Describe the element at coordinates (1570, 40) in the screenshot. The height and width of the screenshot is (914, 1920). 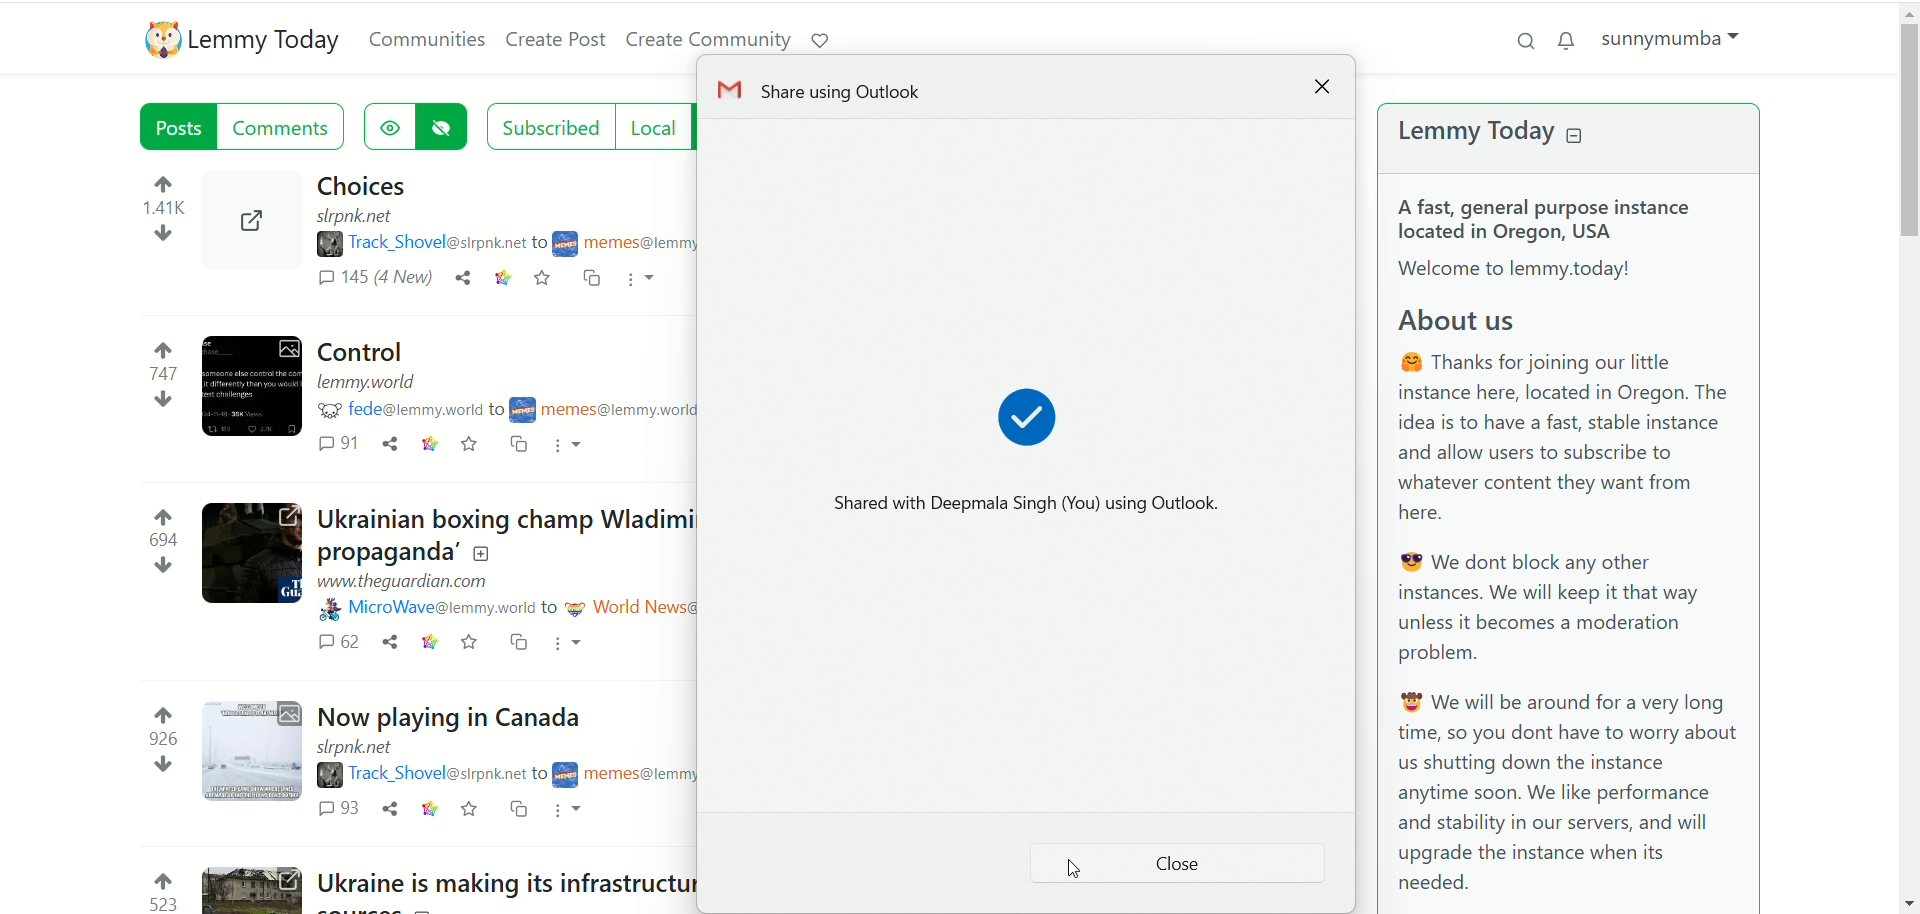
I see `notification` at that location.